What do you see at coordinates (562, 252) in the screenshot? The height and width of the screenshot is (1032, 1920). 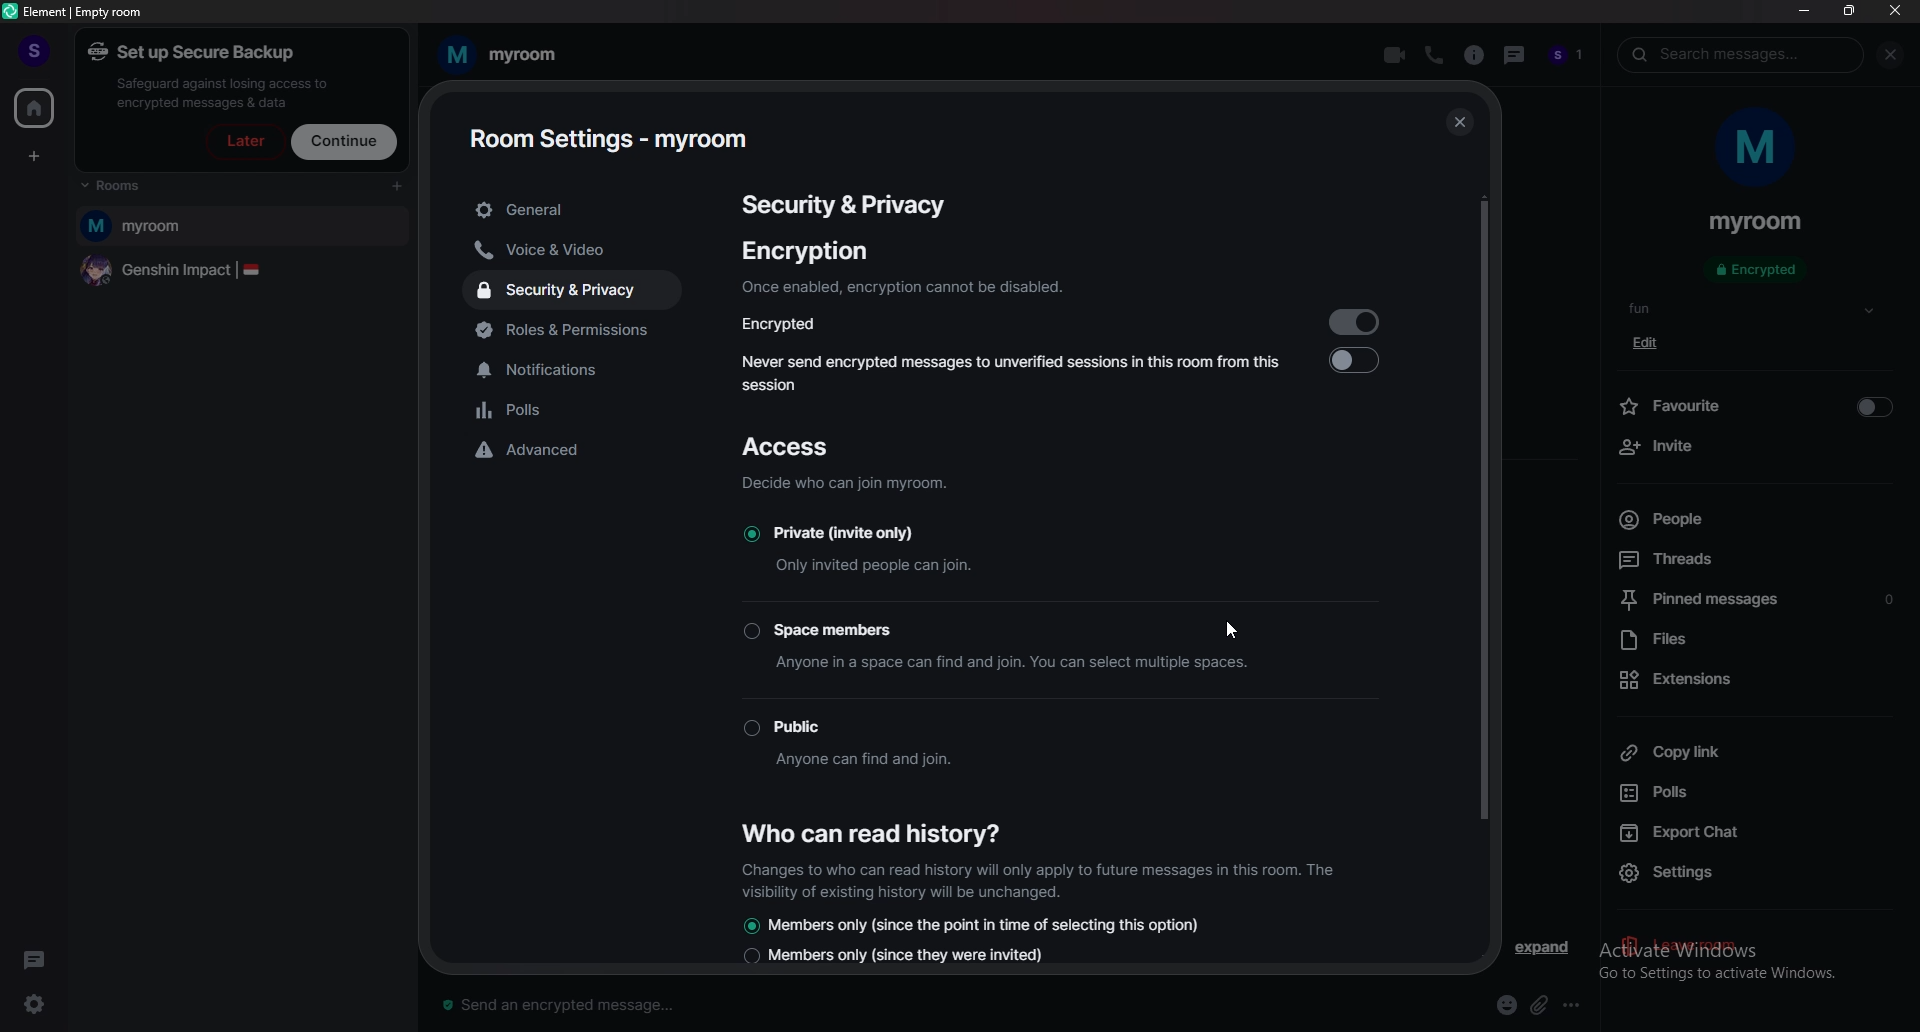 I see `voice and video` at bounding box center [562, 252].